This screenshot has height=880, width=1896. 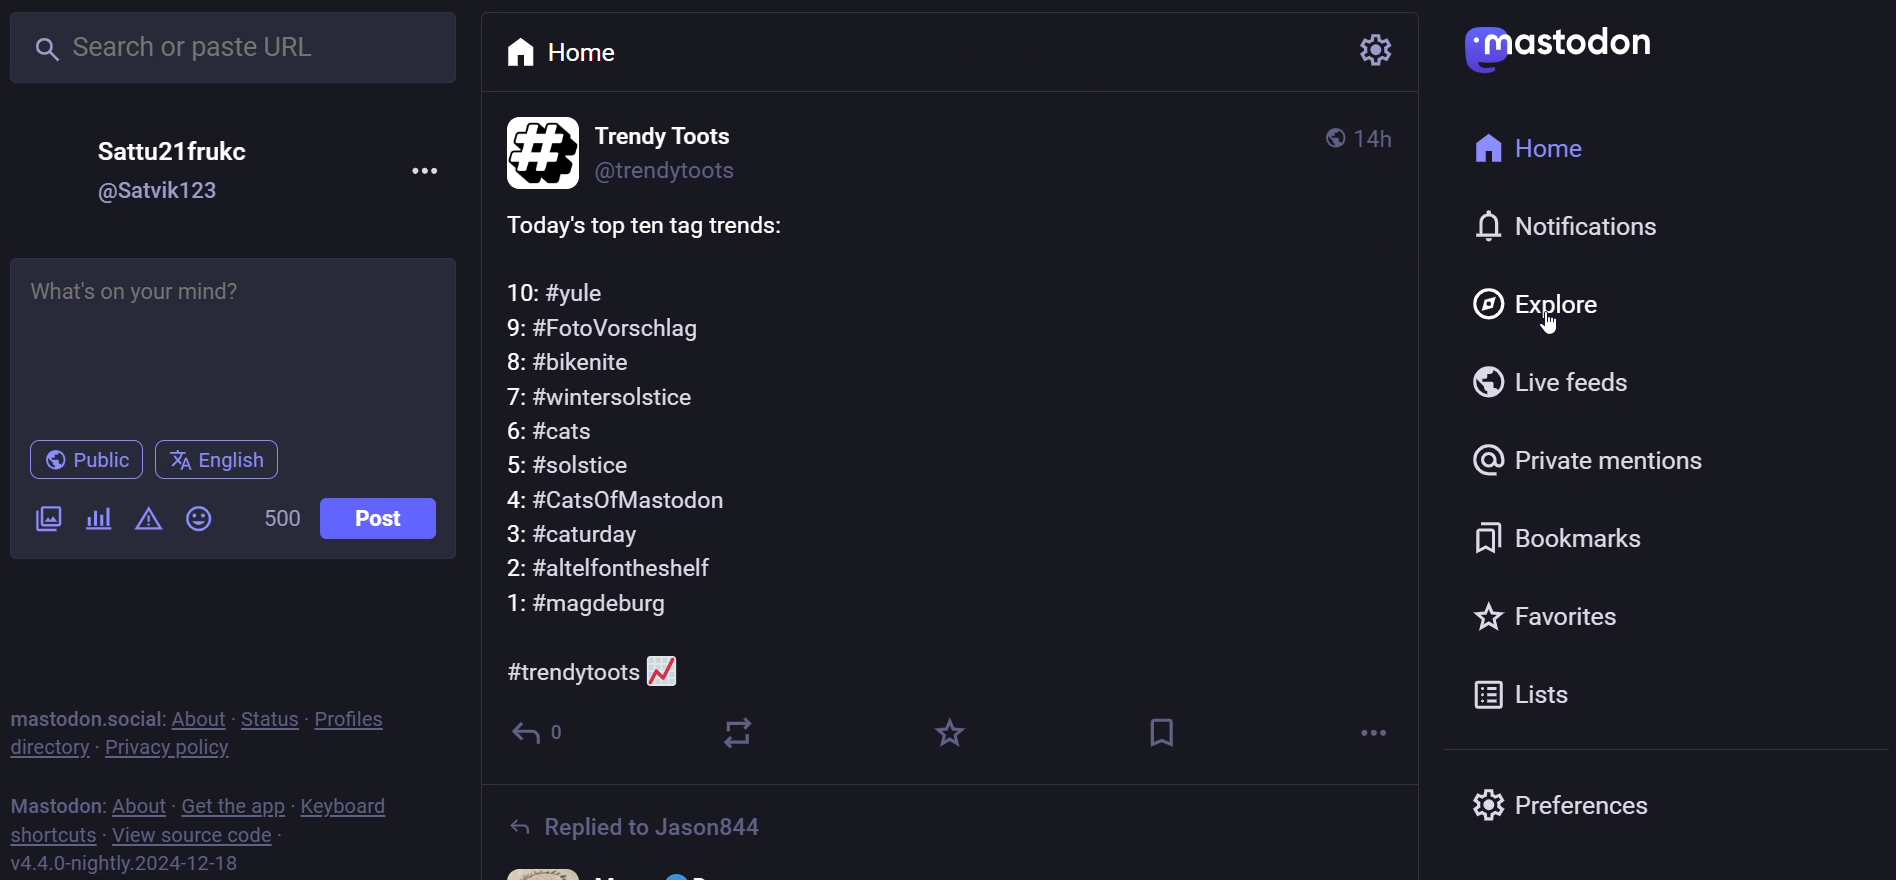 I want to click on boost, so click(x=741, y=740).